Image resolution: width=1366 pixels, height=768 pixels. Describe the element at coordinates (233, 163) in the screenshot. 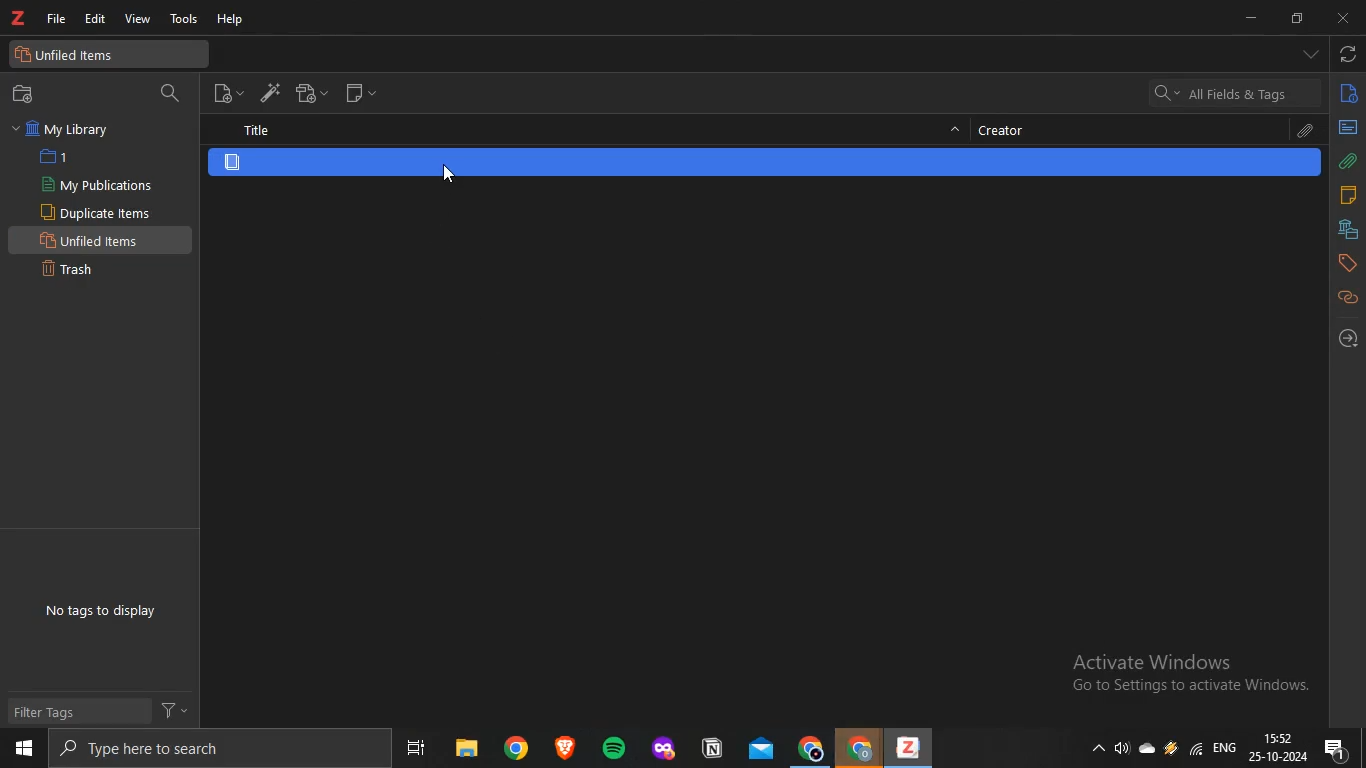

I see `item` at that location.